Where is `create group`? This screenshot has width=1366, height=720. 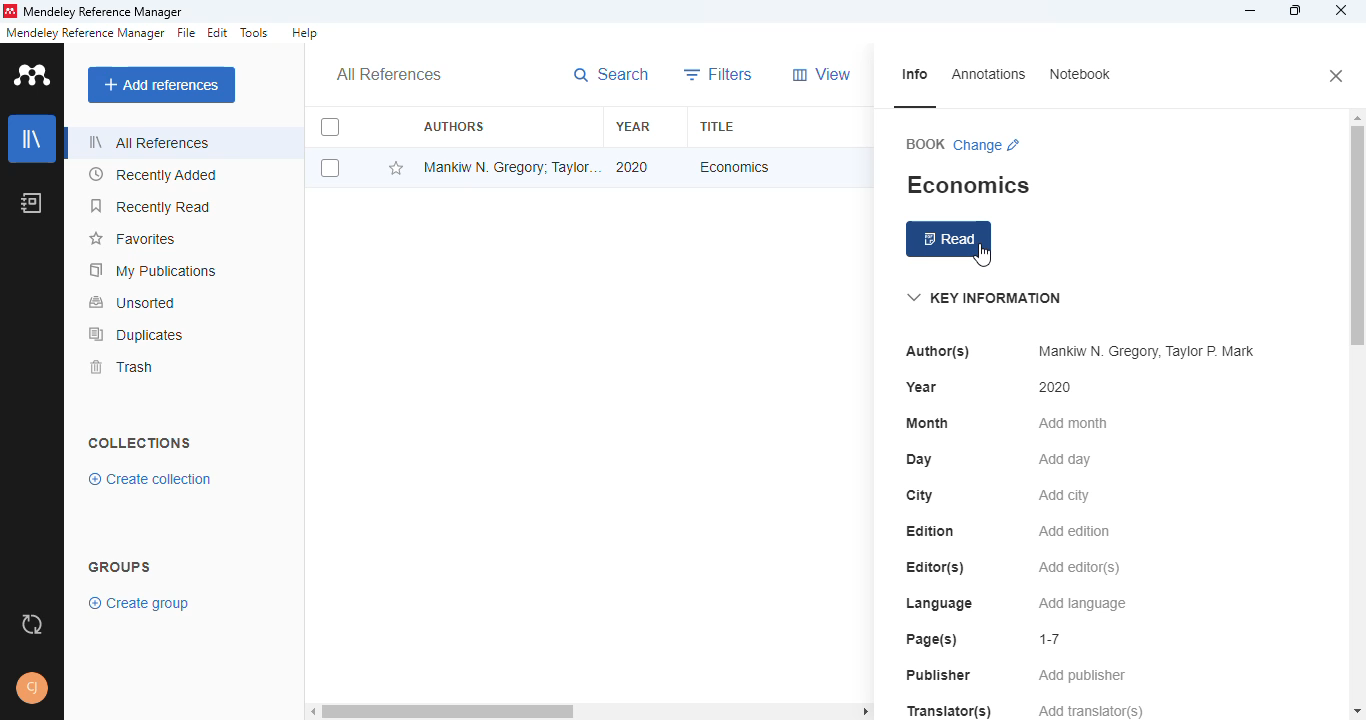 create group is located at coordinates (140, 604).